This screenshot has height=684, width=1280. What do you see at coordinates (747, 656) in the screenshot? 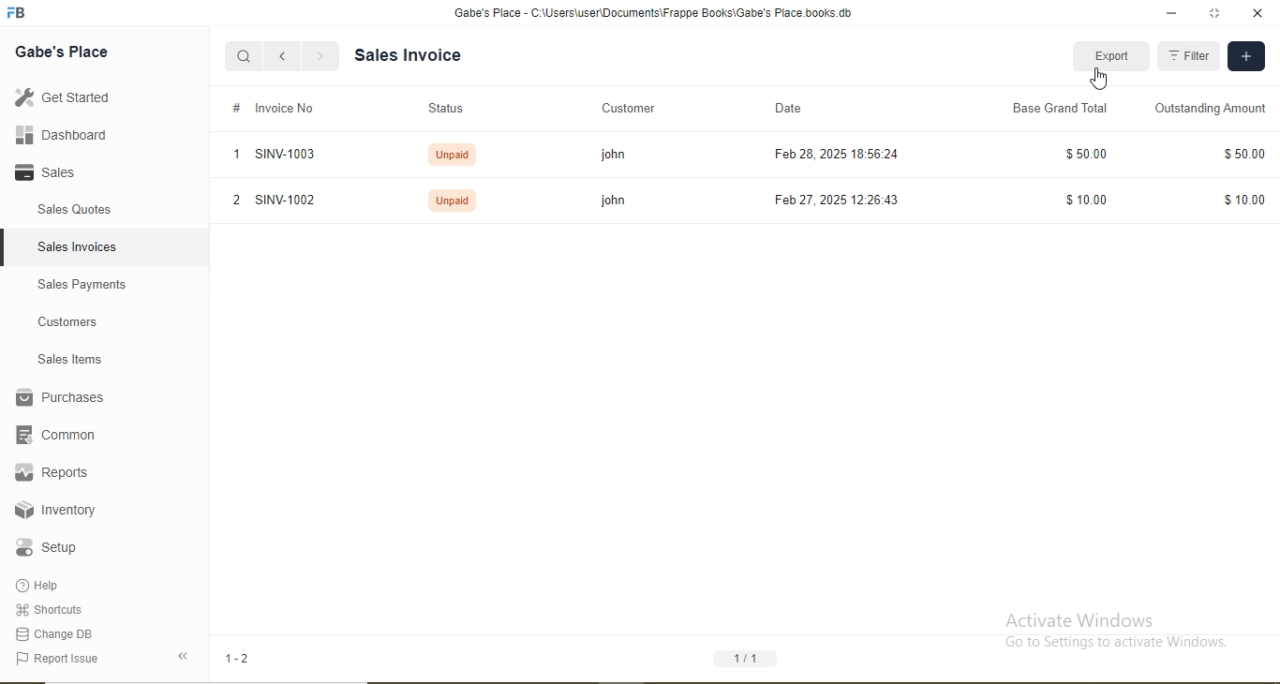
I see `11` at bounding box center [747, 656].